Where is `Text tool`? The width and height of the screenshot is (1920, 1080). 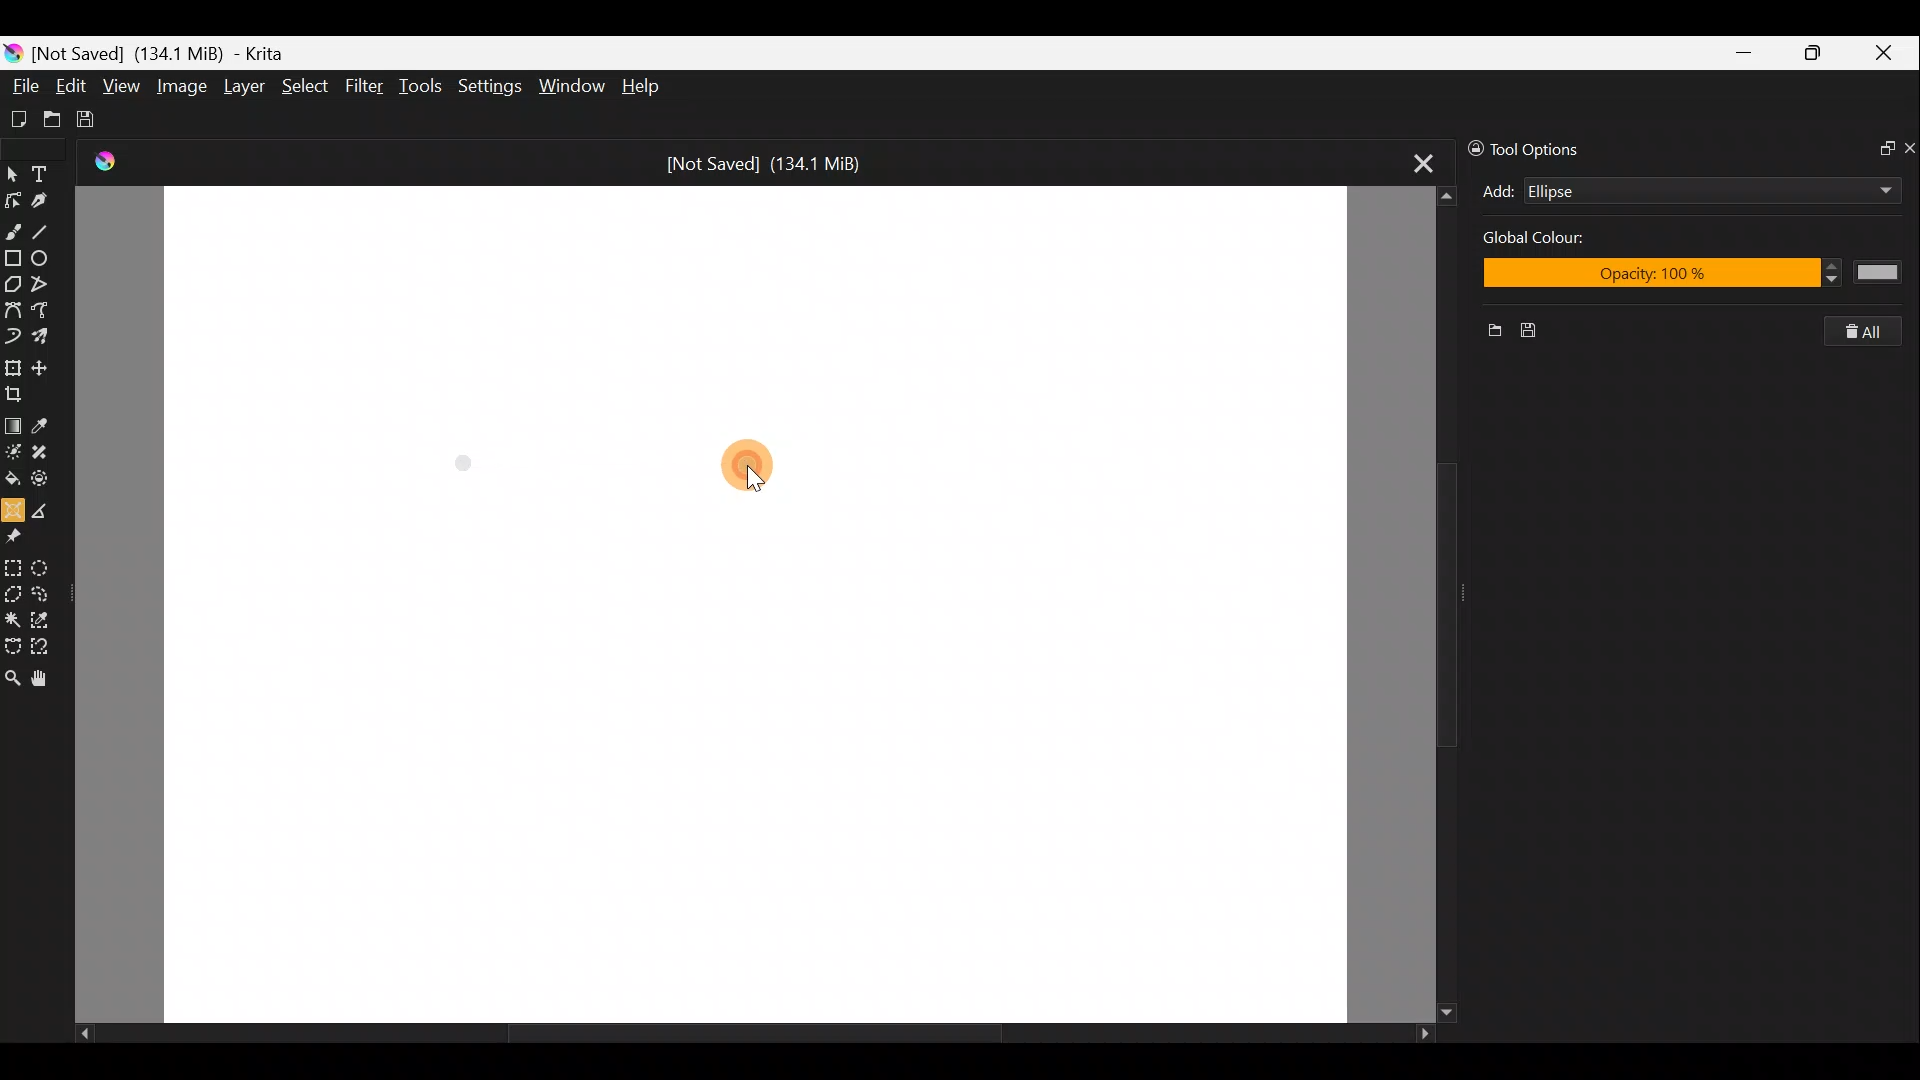
Text tool is located at coordinates (44, 170).